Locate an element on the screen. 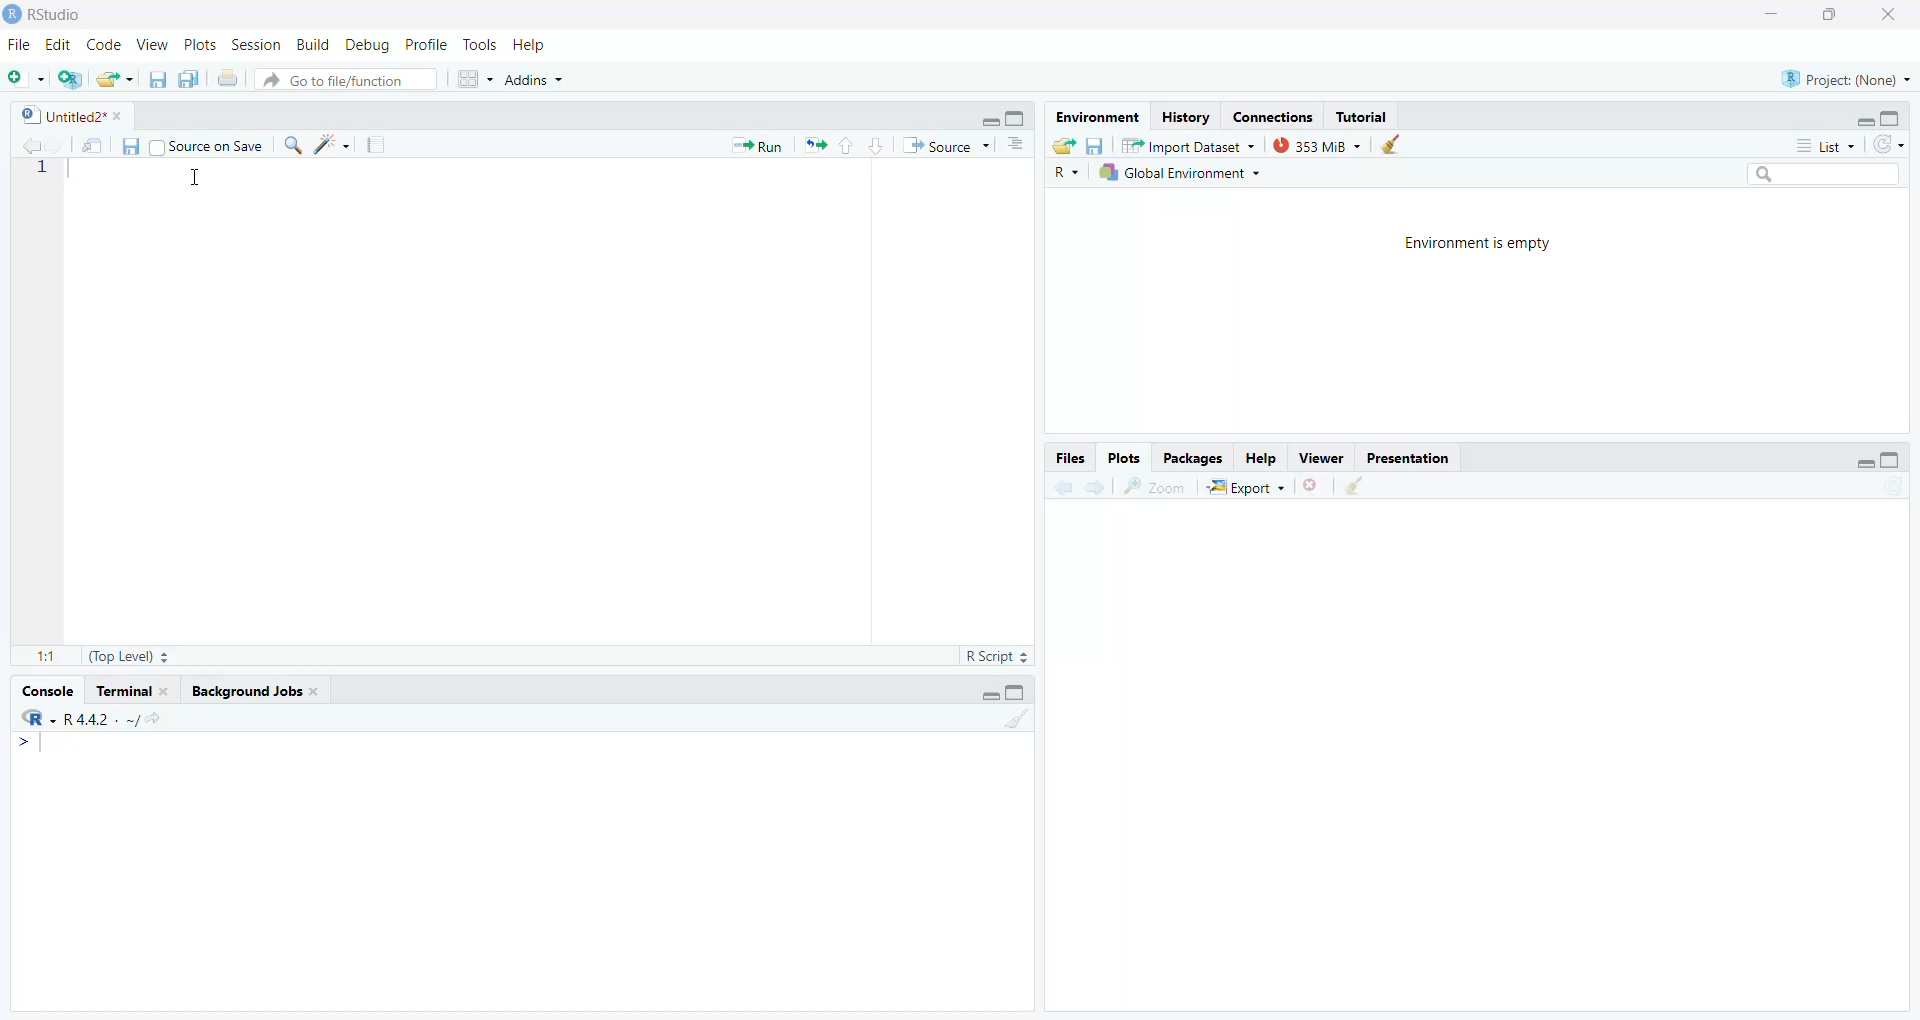 The width and height of the screenshot is (1920, 1020). hide console is located at coordinates (1016, 117).